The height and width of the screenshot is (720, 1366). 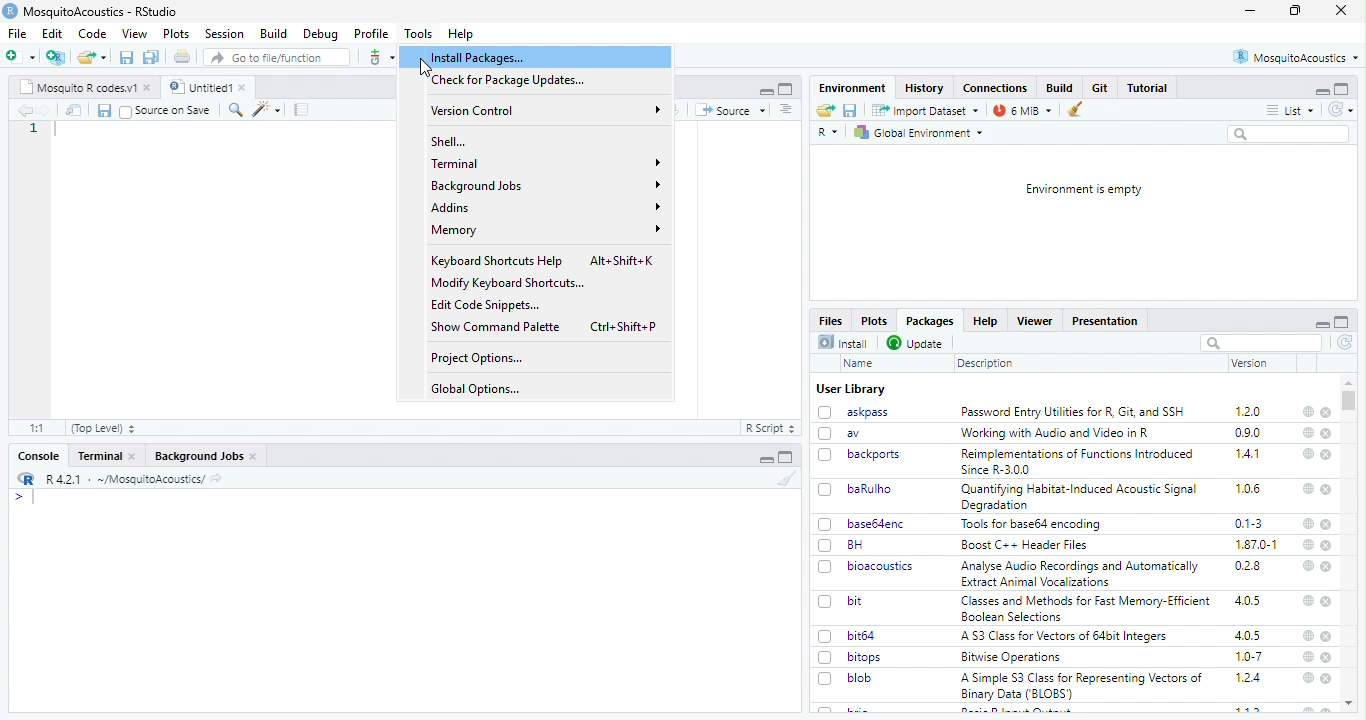 I want to click on maximise, so click(x=1342, y=322).